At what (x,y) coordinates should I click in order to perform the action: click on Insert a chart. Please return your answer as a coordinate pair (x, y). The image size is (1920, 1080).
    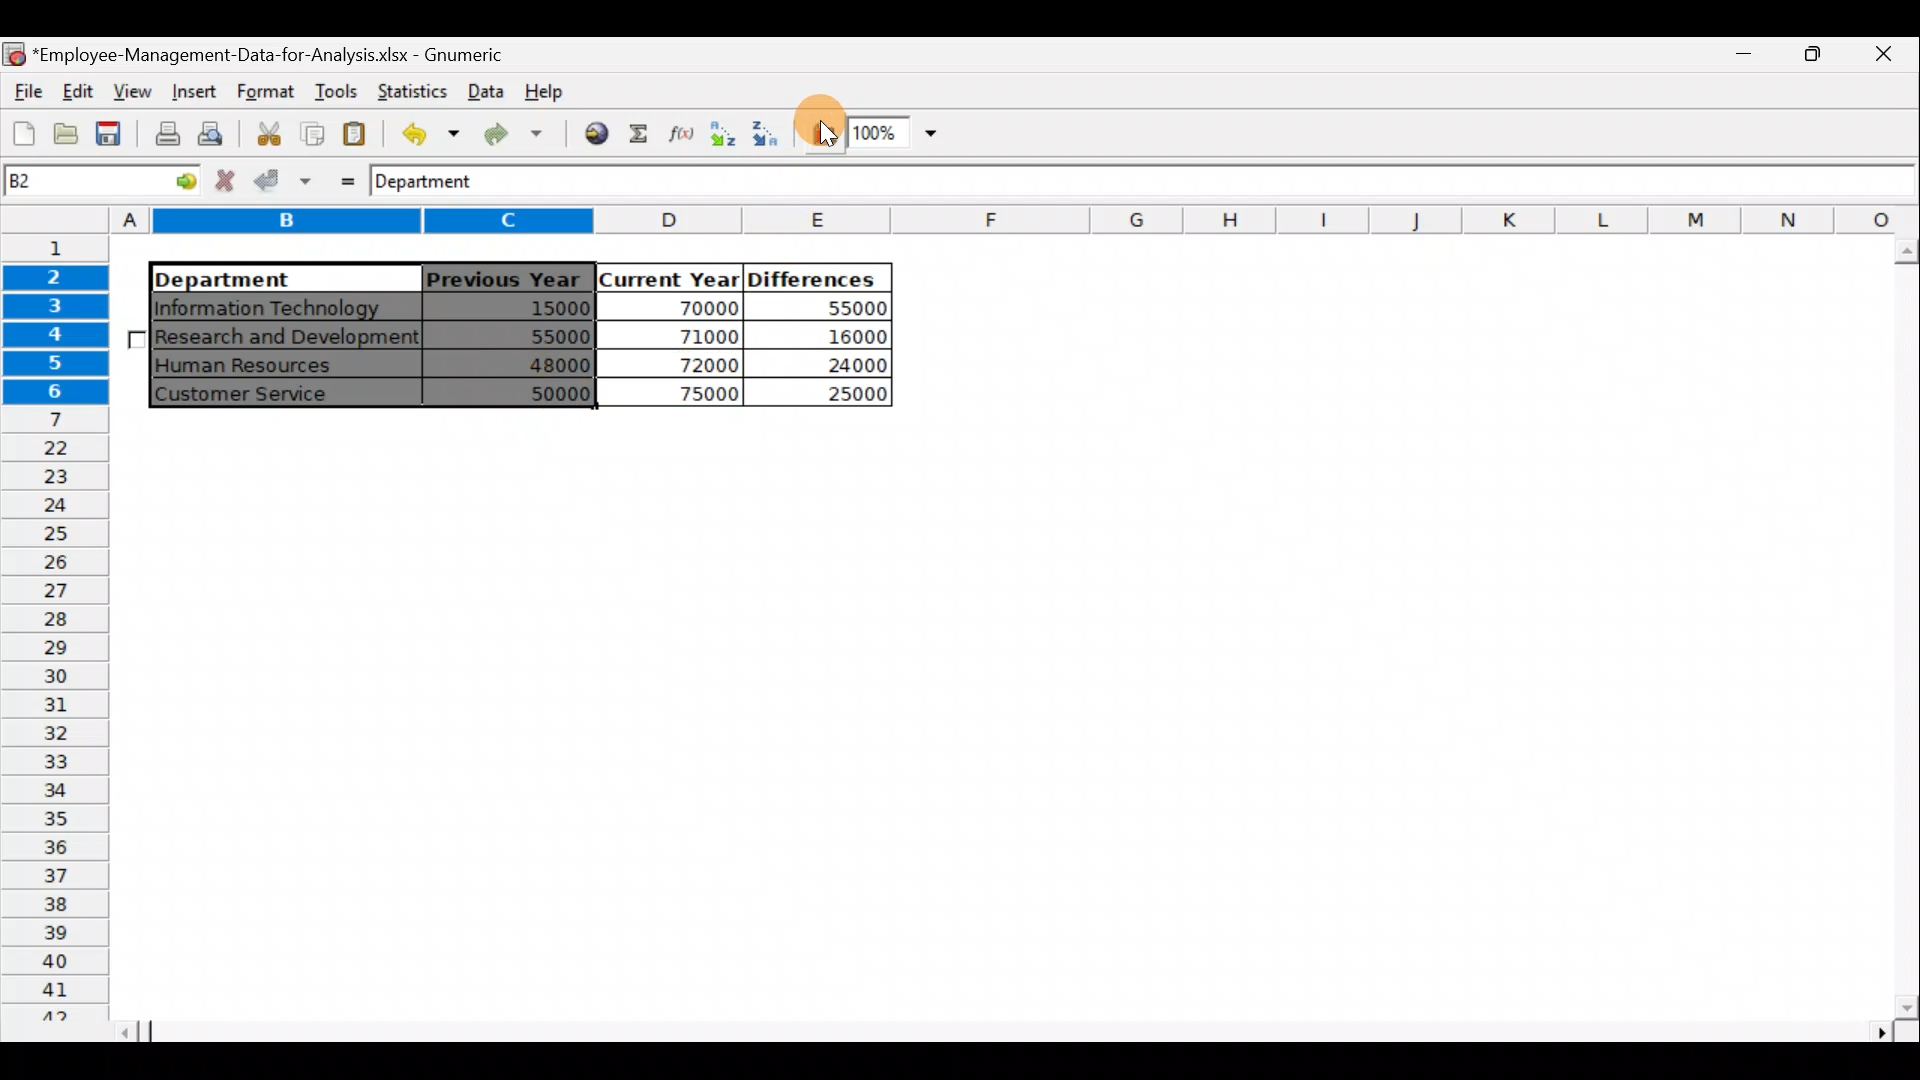
    Looking at the image, I should click on (821, 135).